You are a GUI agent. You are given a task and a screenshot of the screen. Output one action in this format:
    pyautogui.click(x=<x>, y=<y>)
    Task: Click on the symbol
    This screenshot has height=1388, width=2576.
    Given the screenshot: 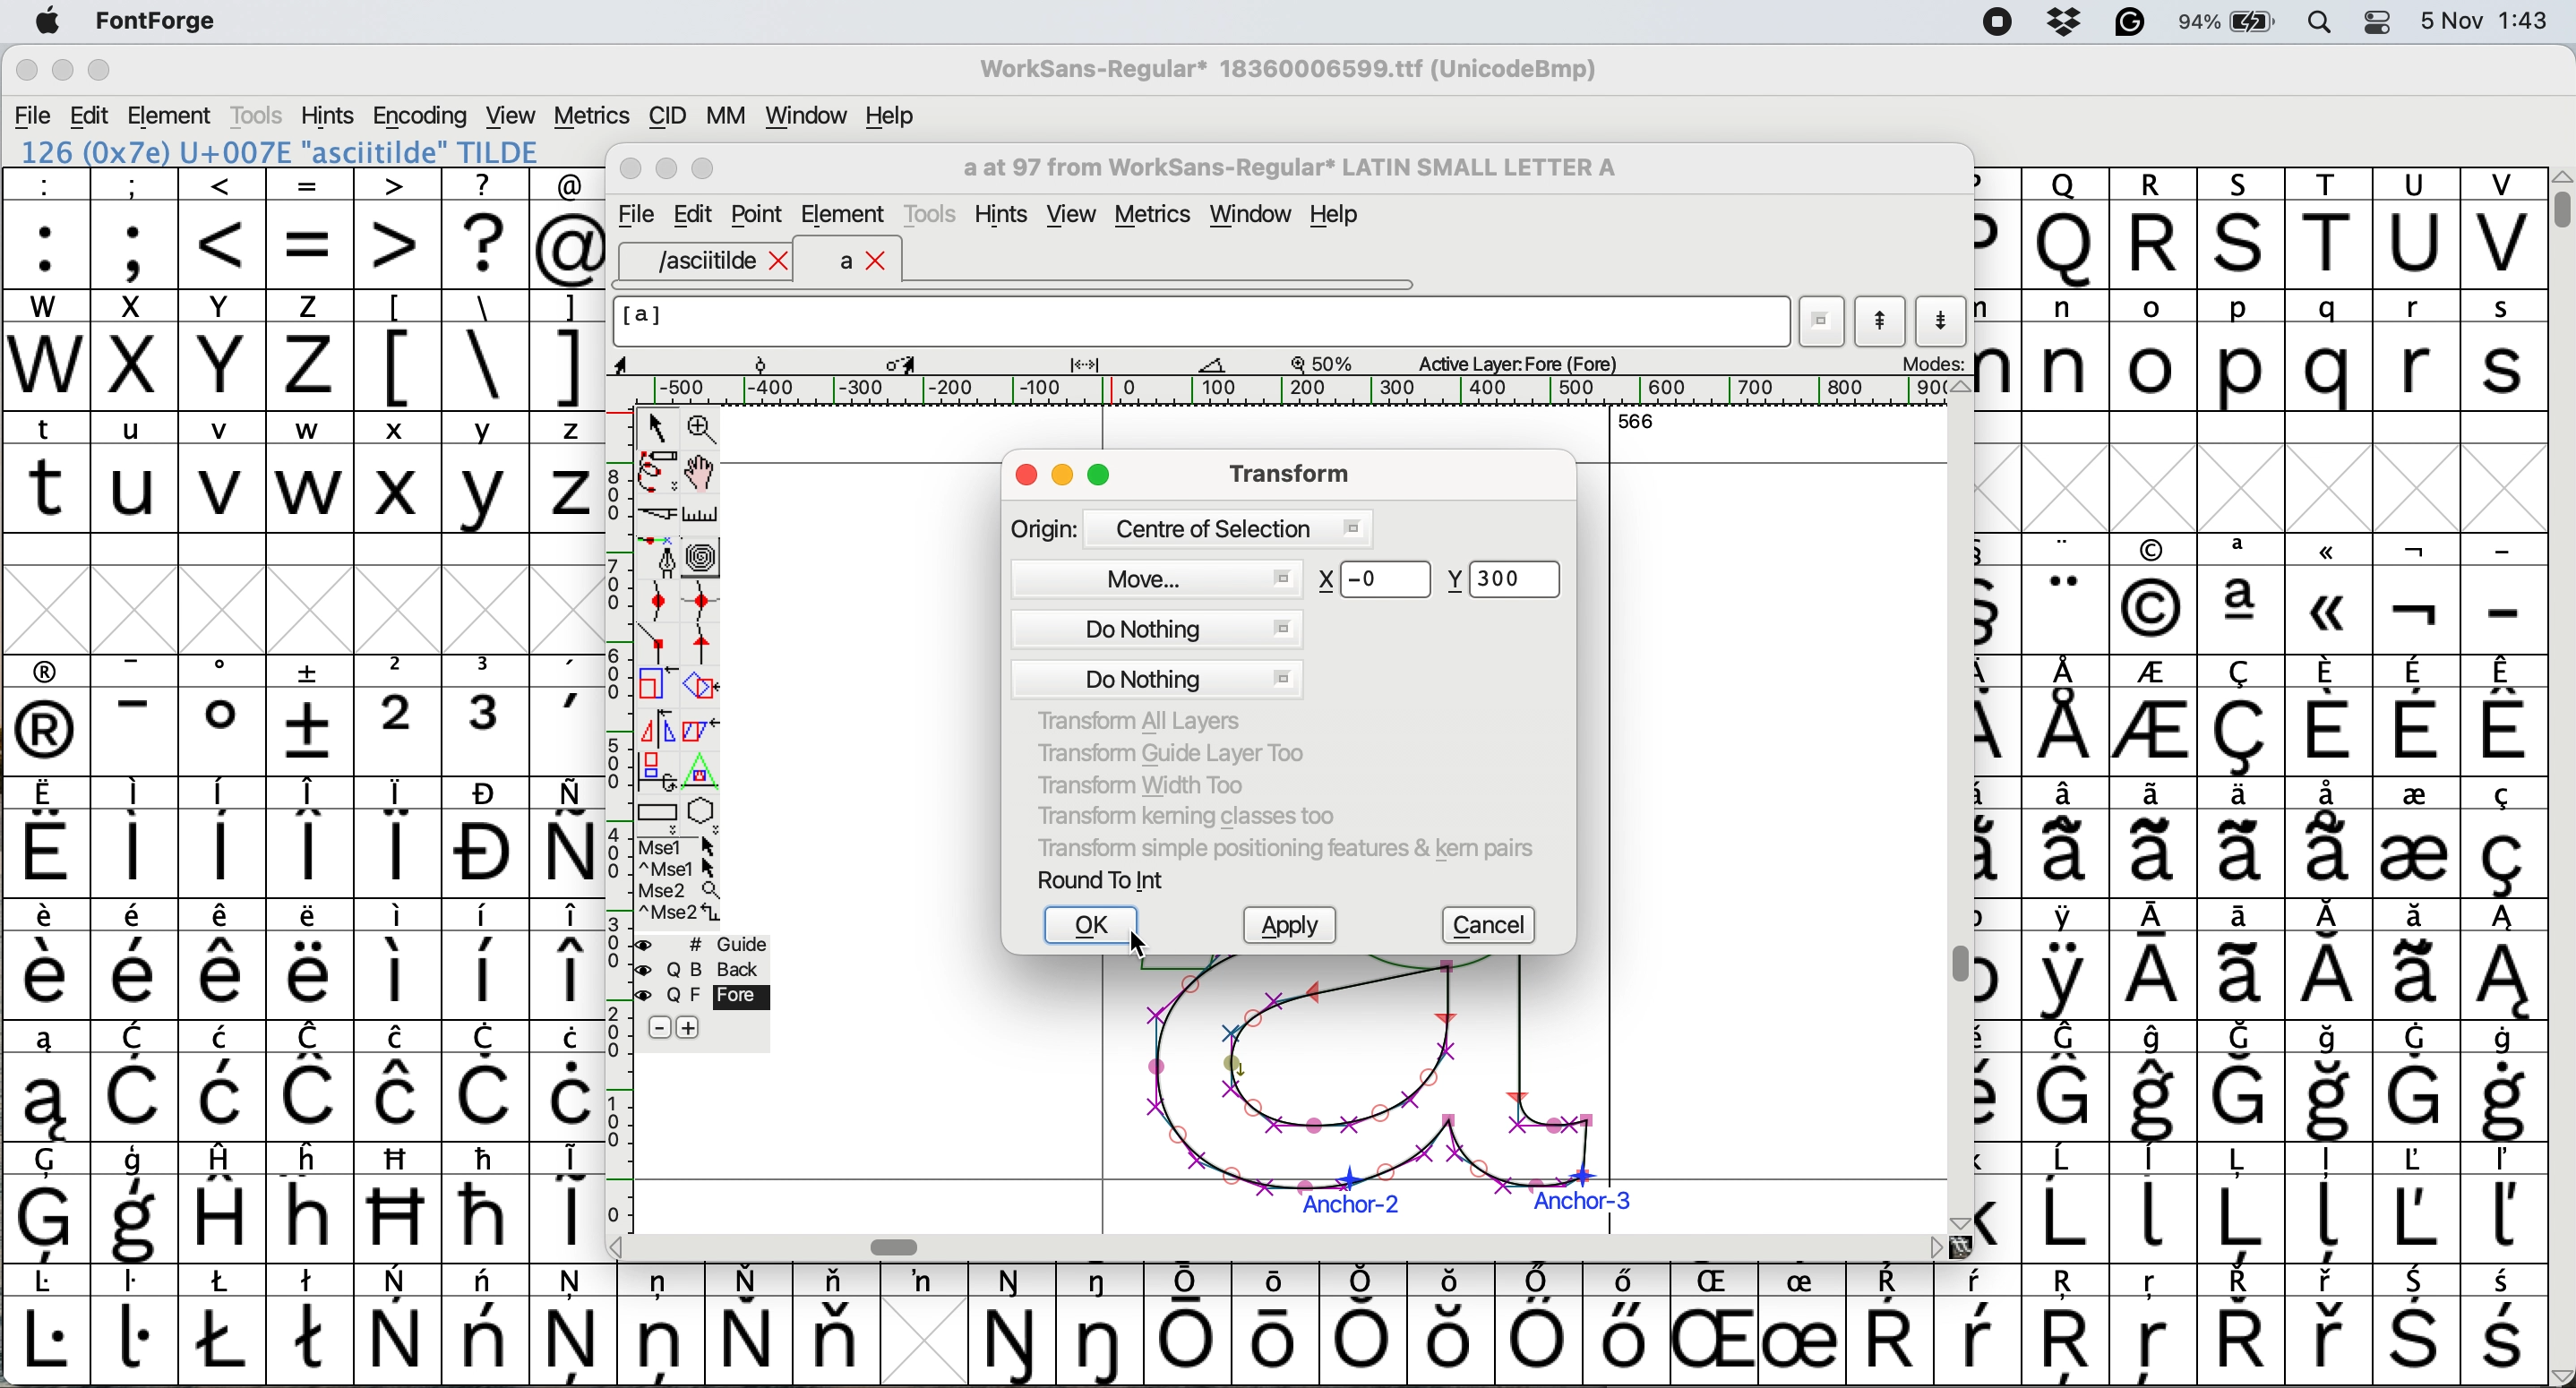 What is the action you would take?
    pyautogui.click(x=568, y=716)
    